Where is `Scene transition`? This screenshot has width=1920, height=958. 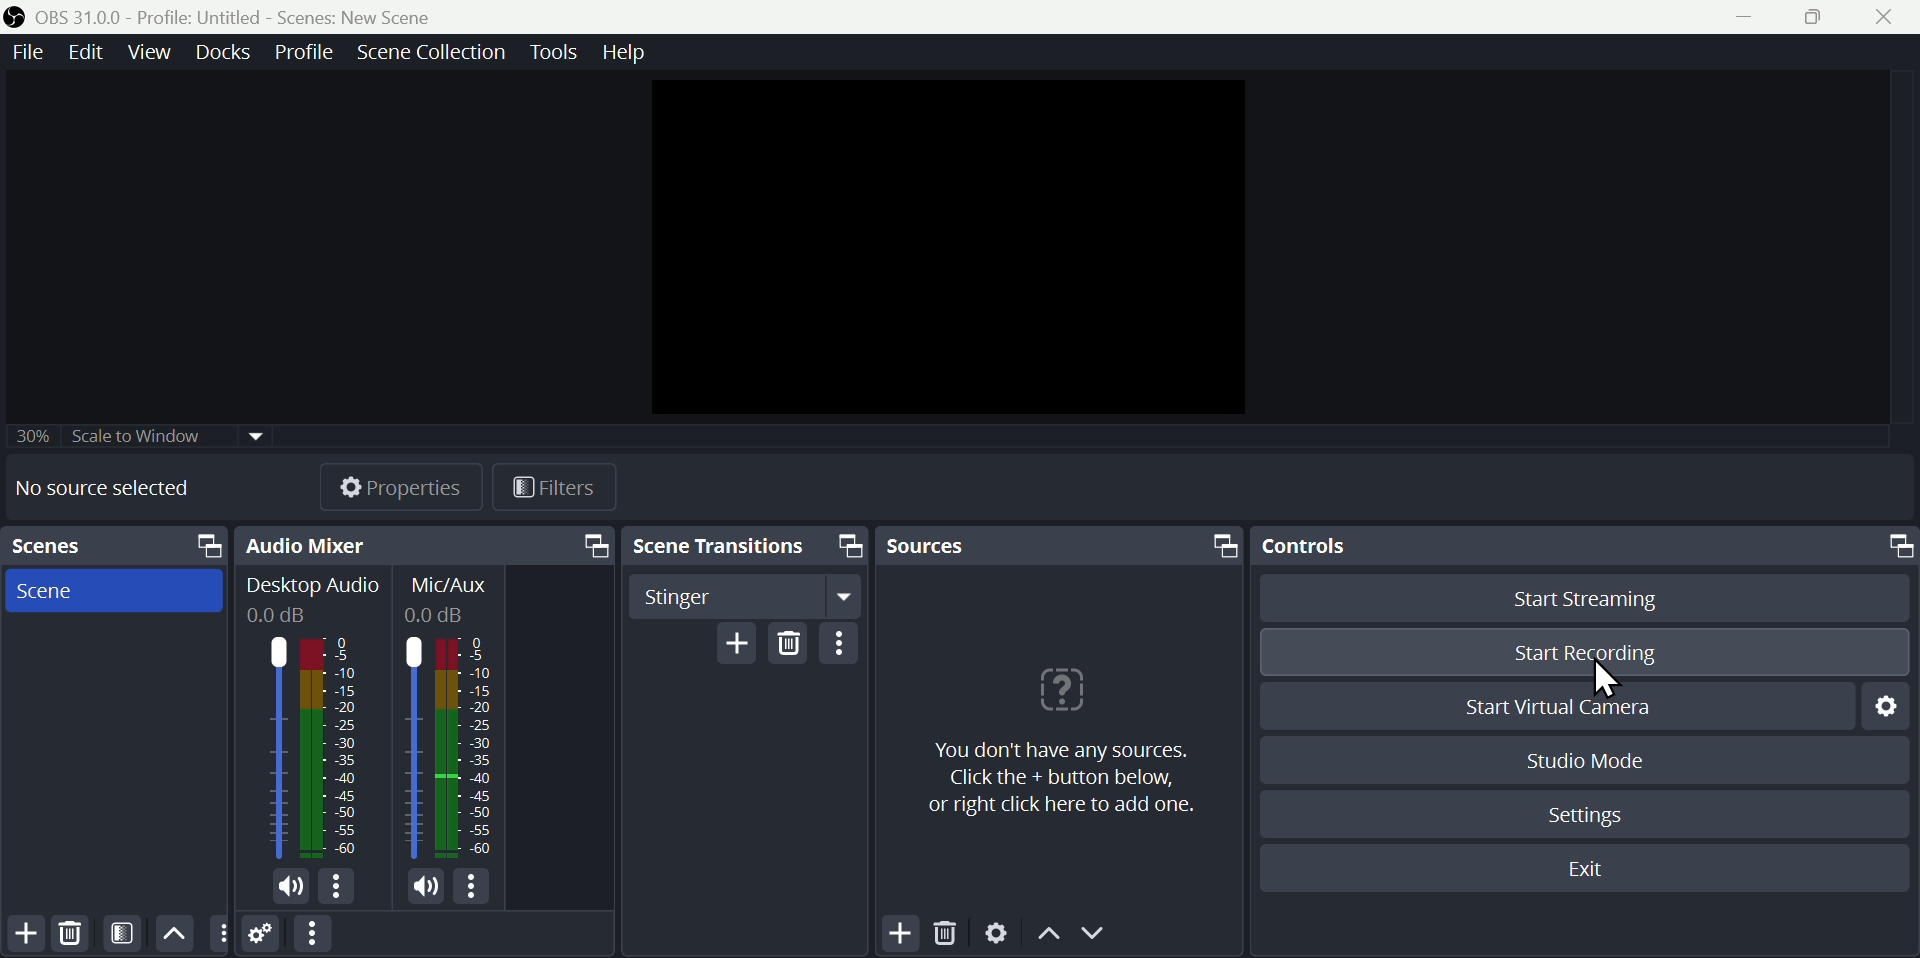
Scene transition is located at coordinates (720, 546).